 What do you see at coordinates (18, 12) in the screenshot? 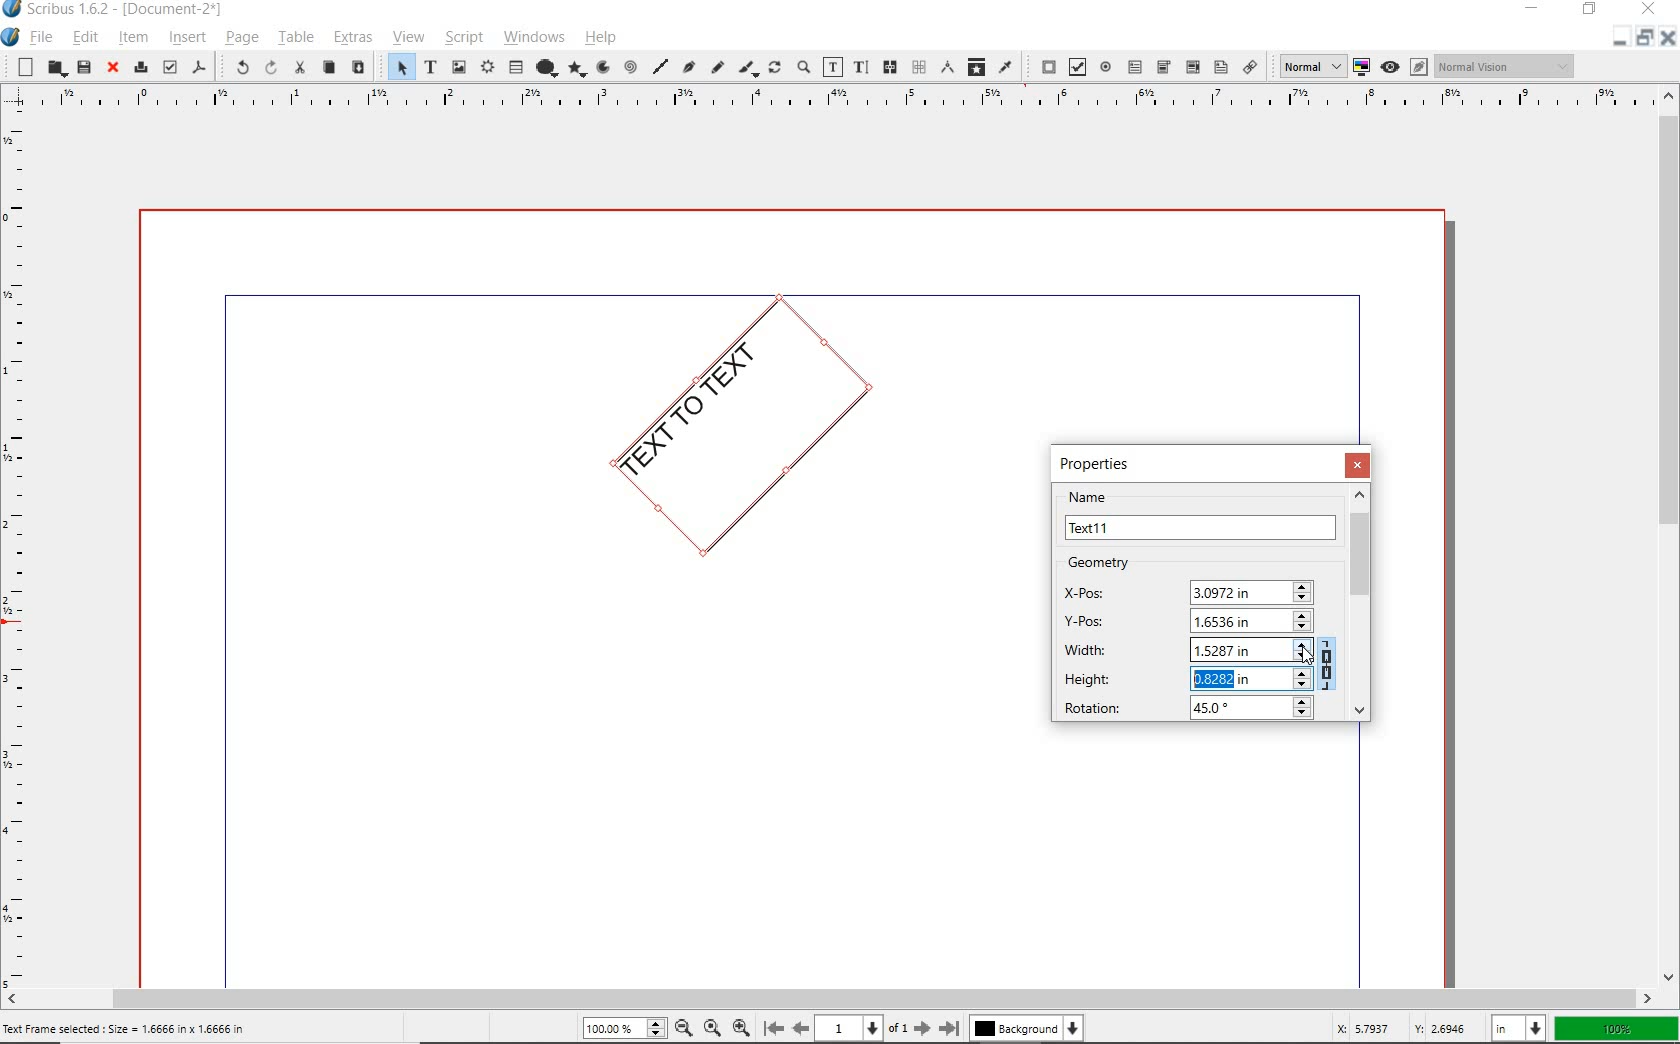
I see `icon` at bounding box center [18, 12].